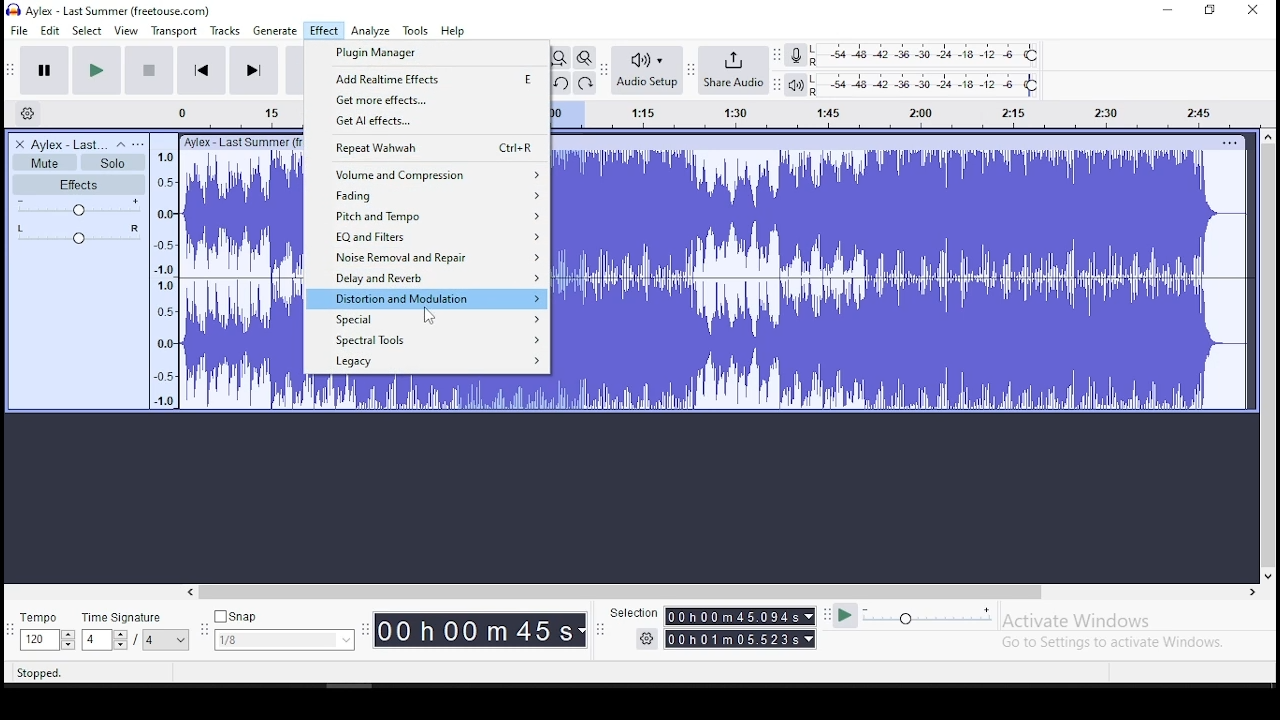 The image size is (1280, 720). I want to click on mute, so click(45, 162).